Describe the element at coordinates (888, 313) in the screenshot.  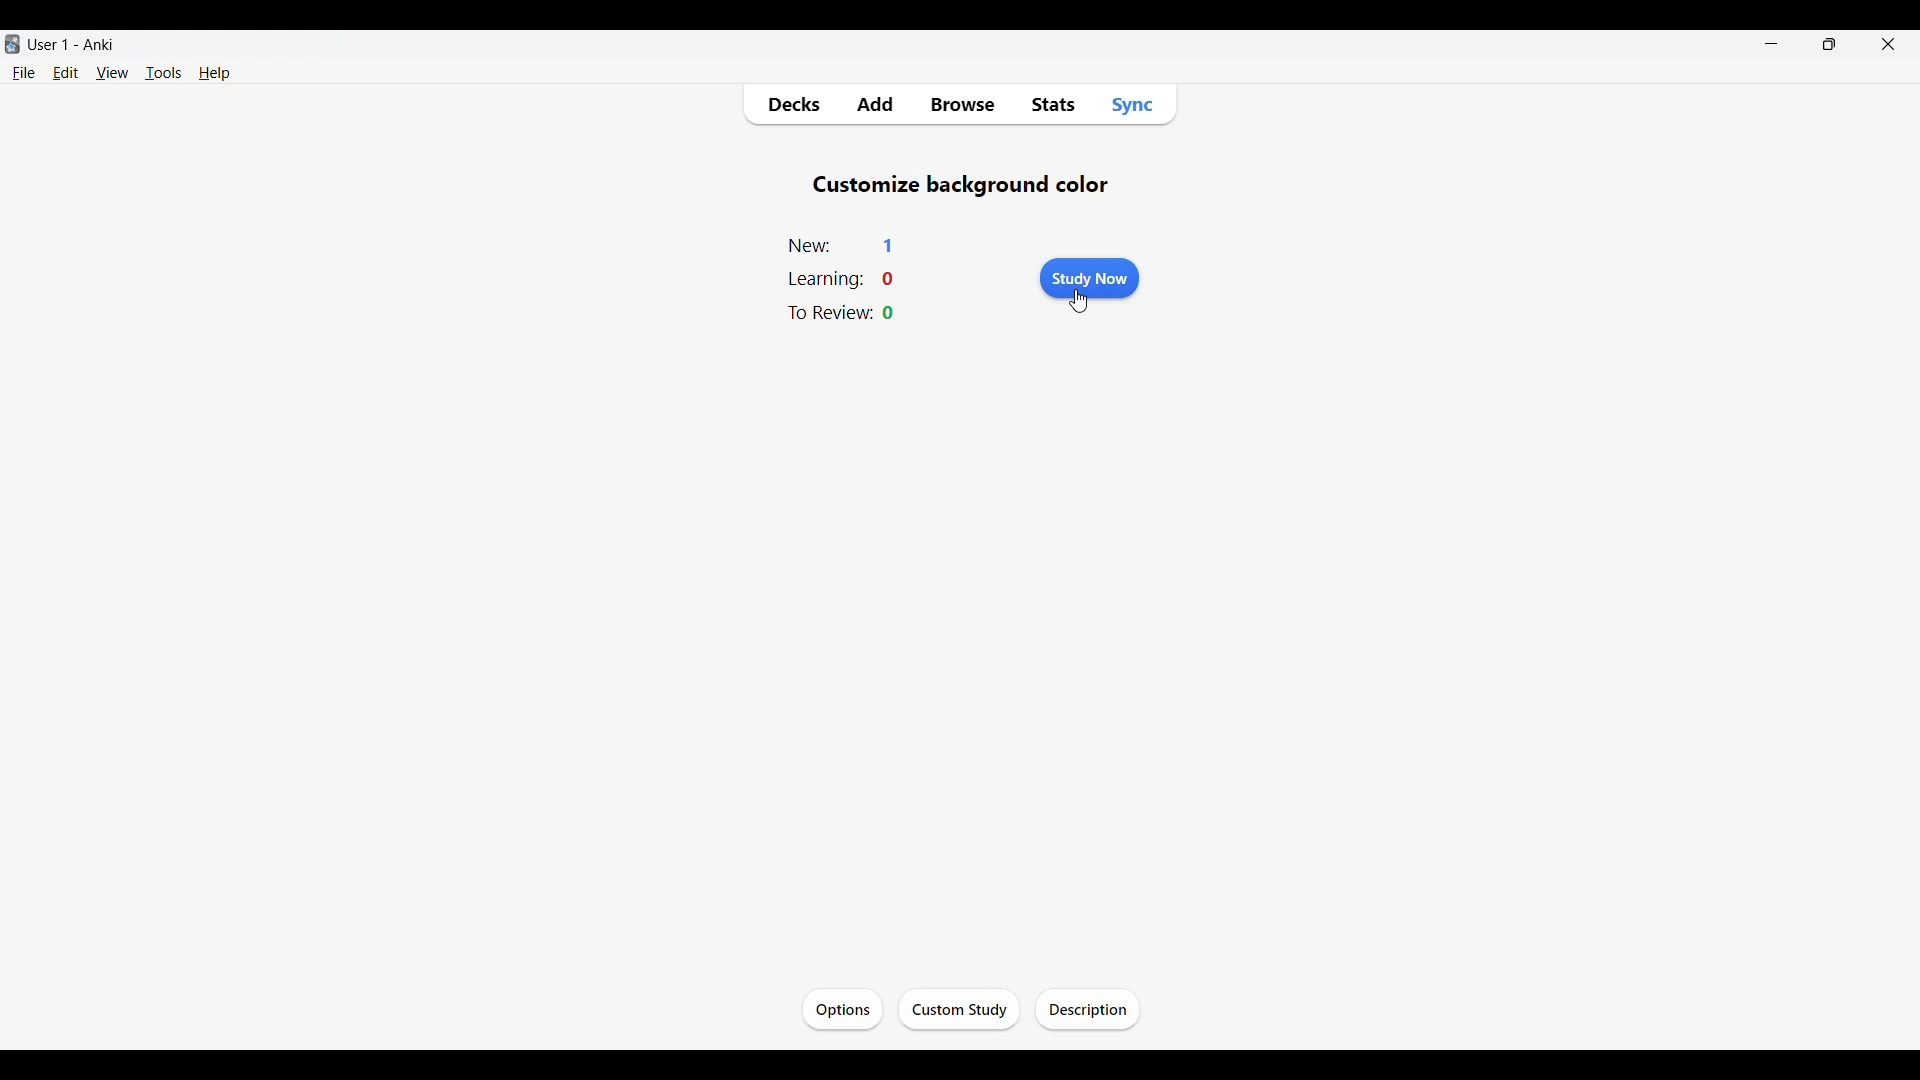
I see `Number of cards to Review` at that location.